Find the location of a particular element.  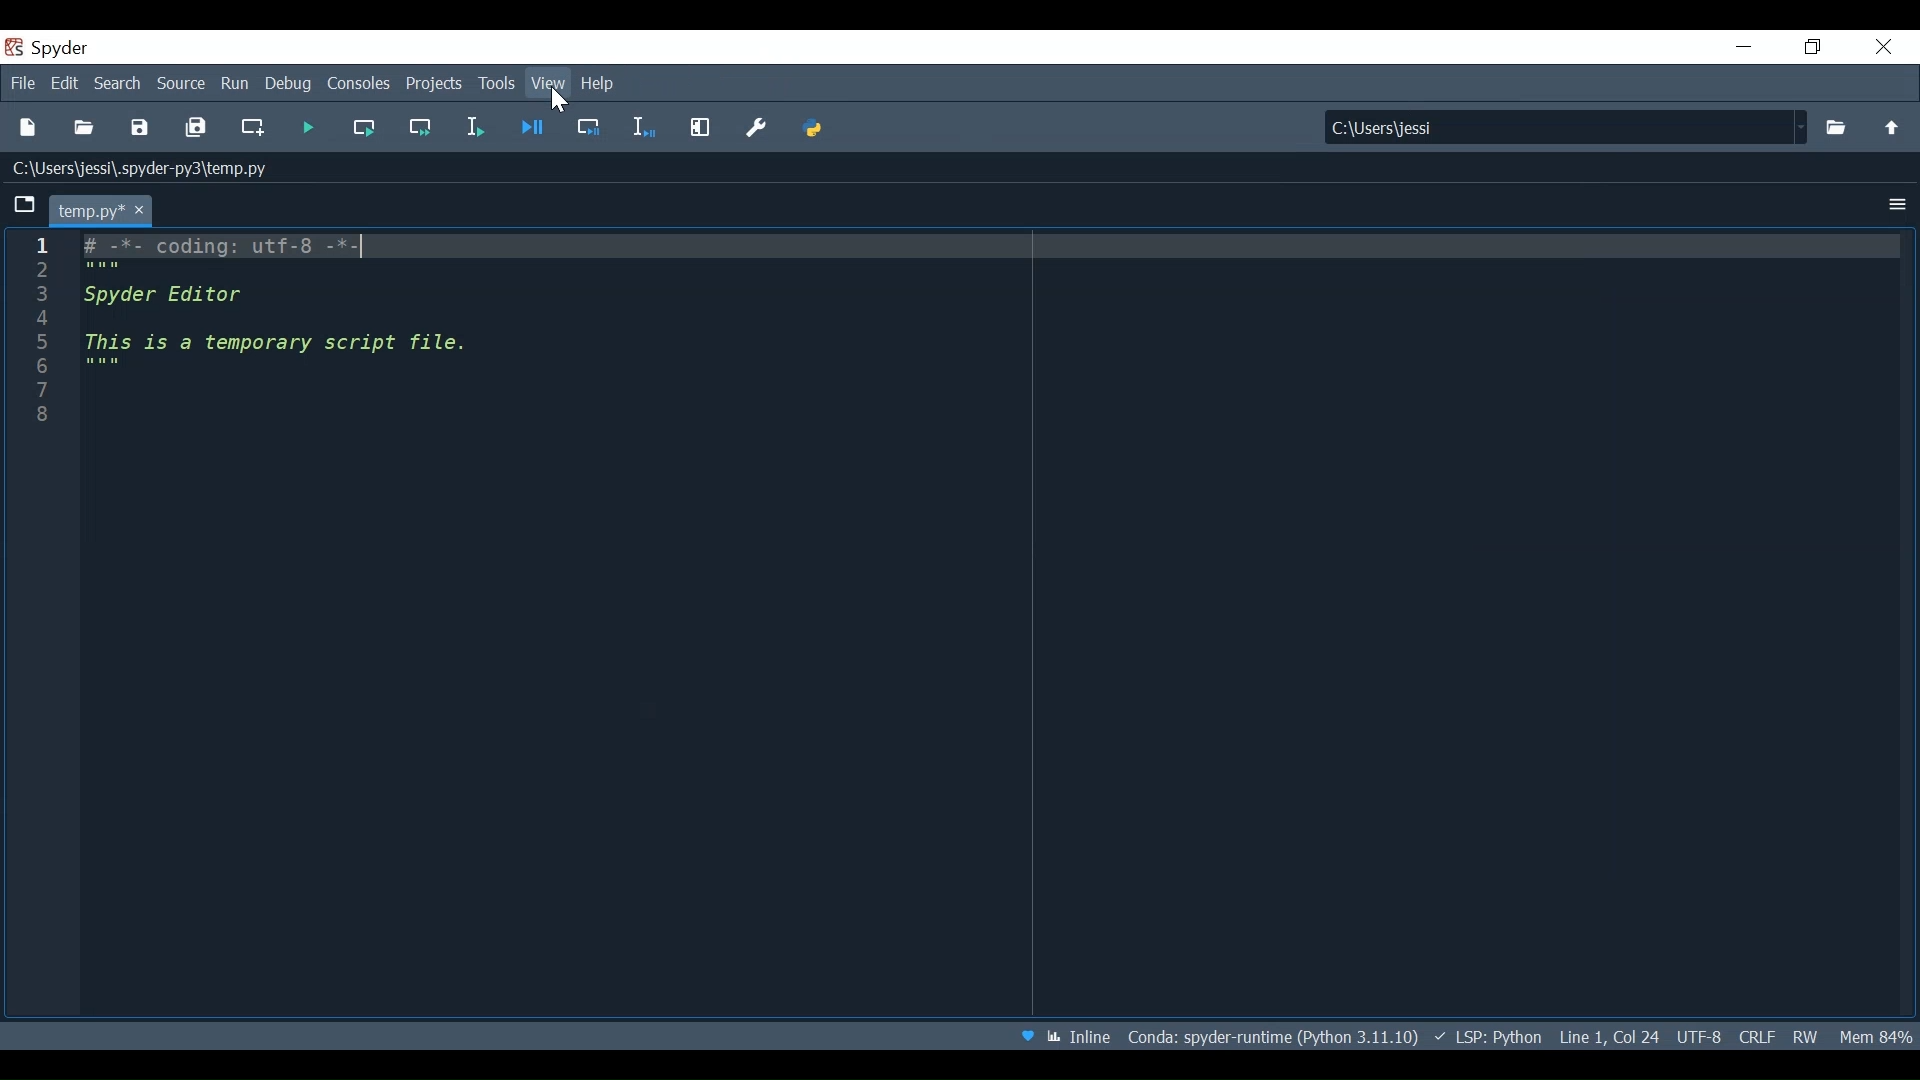

Console is located at coordinates (359, 83).